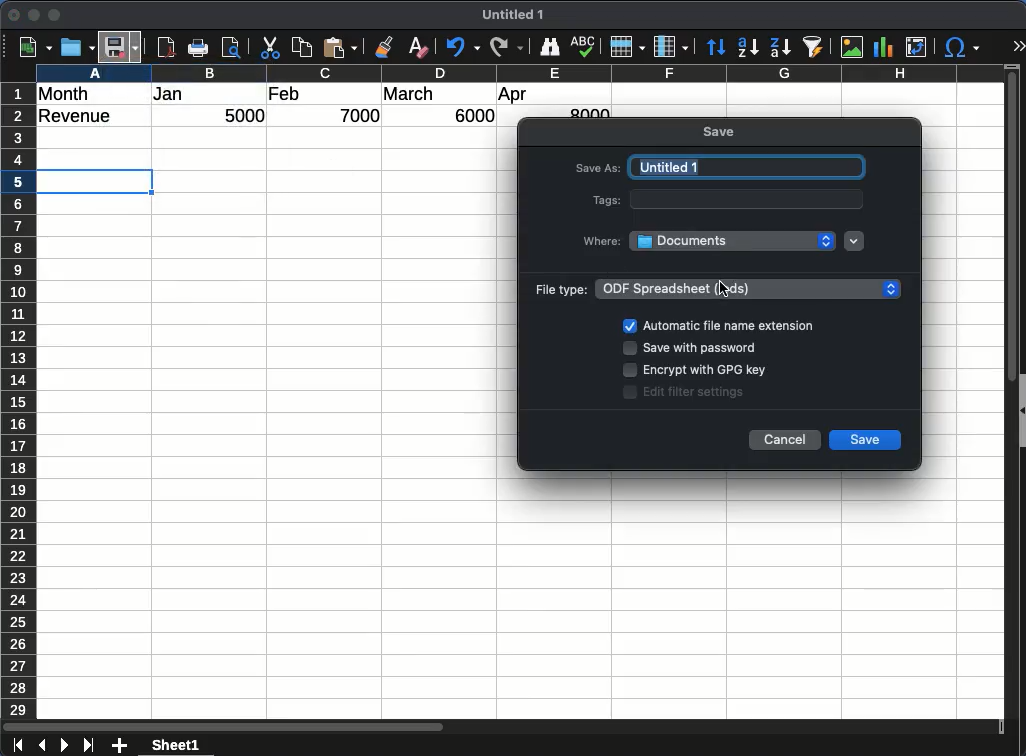  Describe the element at coordinates (247, 117) in the screenshot. I see `5000` at that location.